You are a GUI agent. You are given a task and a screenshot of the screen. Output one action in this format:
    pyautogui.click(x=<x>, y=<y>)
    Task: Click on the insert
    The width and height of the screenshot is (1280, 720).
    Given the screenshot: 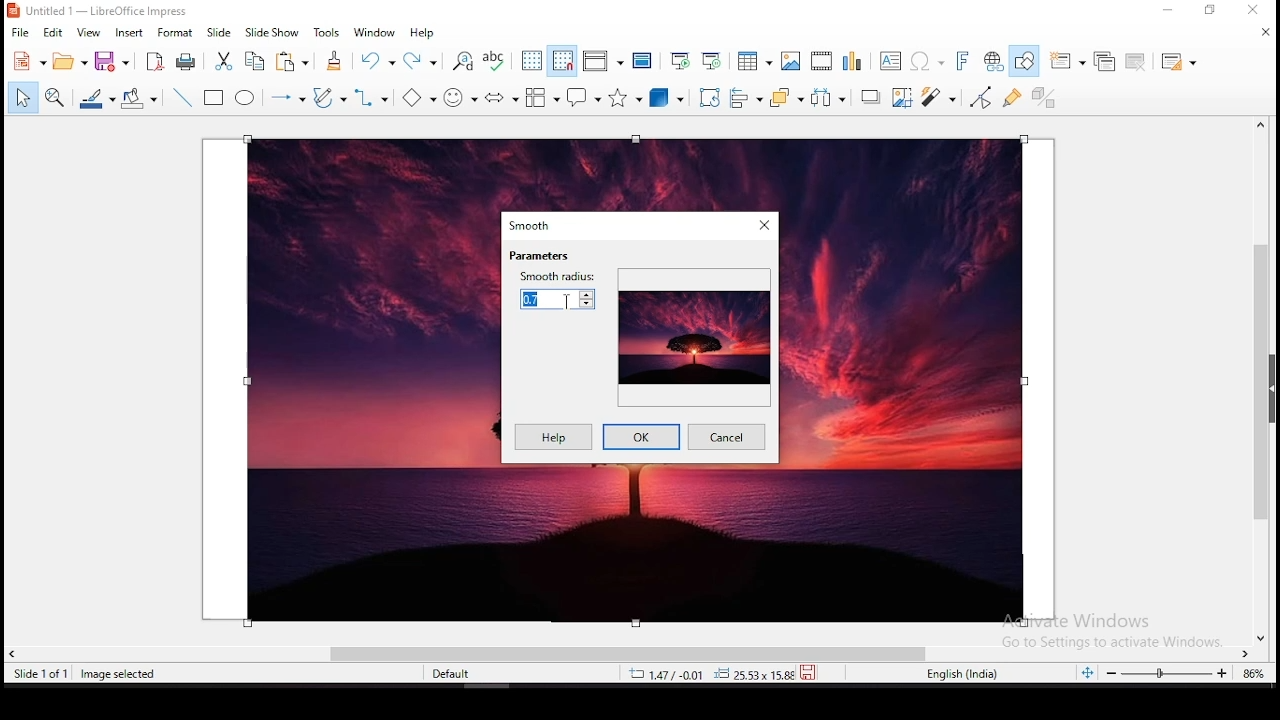 What is the action you would take?
    pyautogui.click(x=129, y=33)
    